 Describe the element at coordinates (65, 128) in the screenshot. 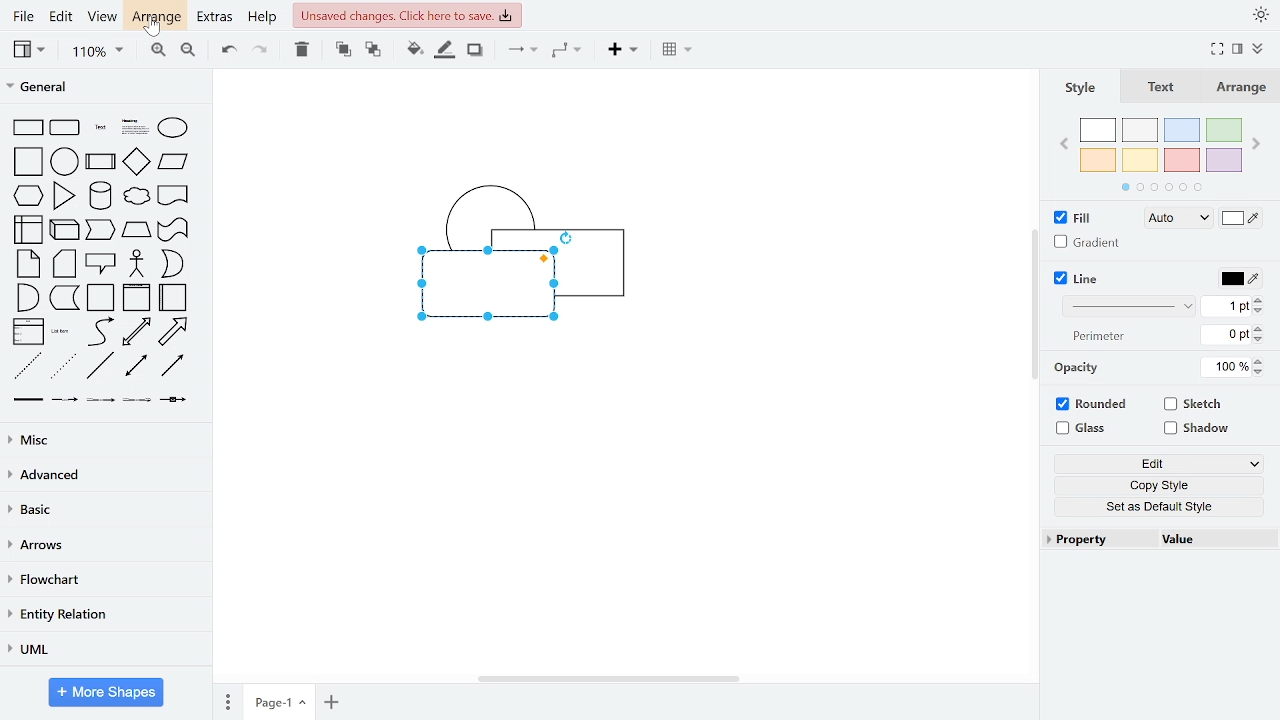

I see `rounded rectangle` at that location.